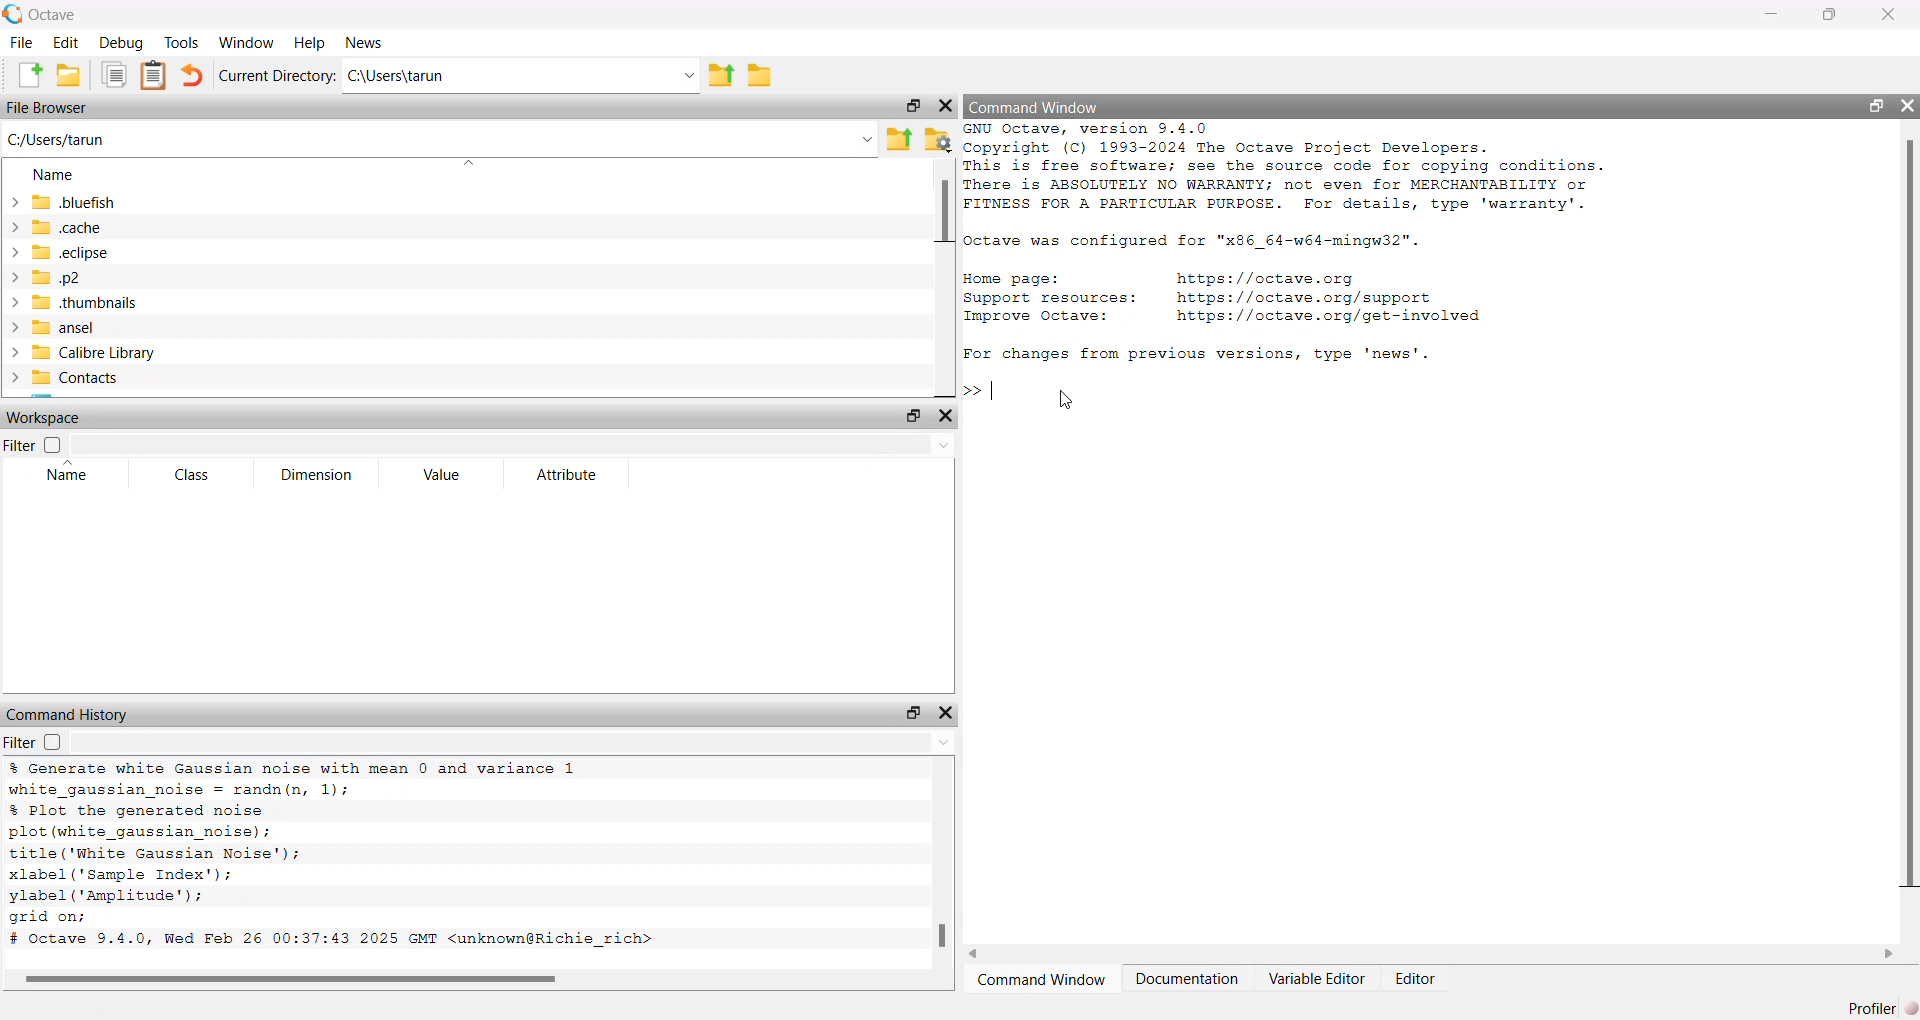 The image size is (1920, 1020). What do you see at coordinates (1330, 247) in the screenshot?
I see `GNU Octave, version 9.4.0

Copyright (C) 1993-2024 The Octave Project Developers.

This is free software; see the source code for copying conditions.
There is ABSOLUTELY NO WARRANTY; not even for MERCHANTABILITY or
FITNESS FOR A PARTICULAR PURPOSE. For details, type 'warranty'.
Octave was configured for "x86_64-w64-mingw32".

Home page: https://octave.org

Support resources:  https://octave.org/support

Improve Octave: https://octave.org/get-involved

For changes from previous versions, type 'news'.` at bounding box center [1330, 247].